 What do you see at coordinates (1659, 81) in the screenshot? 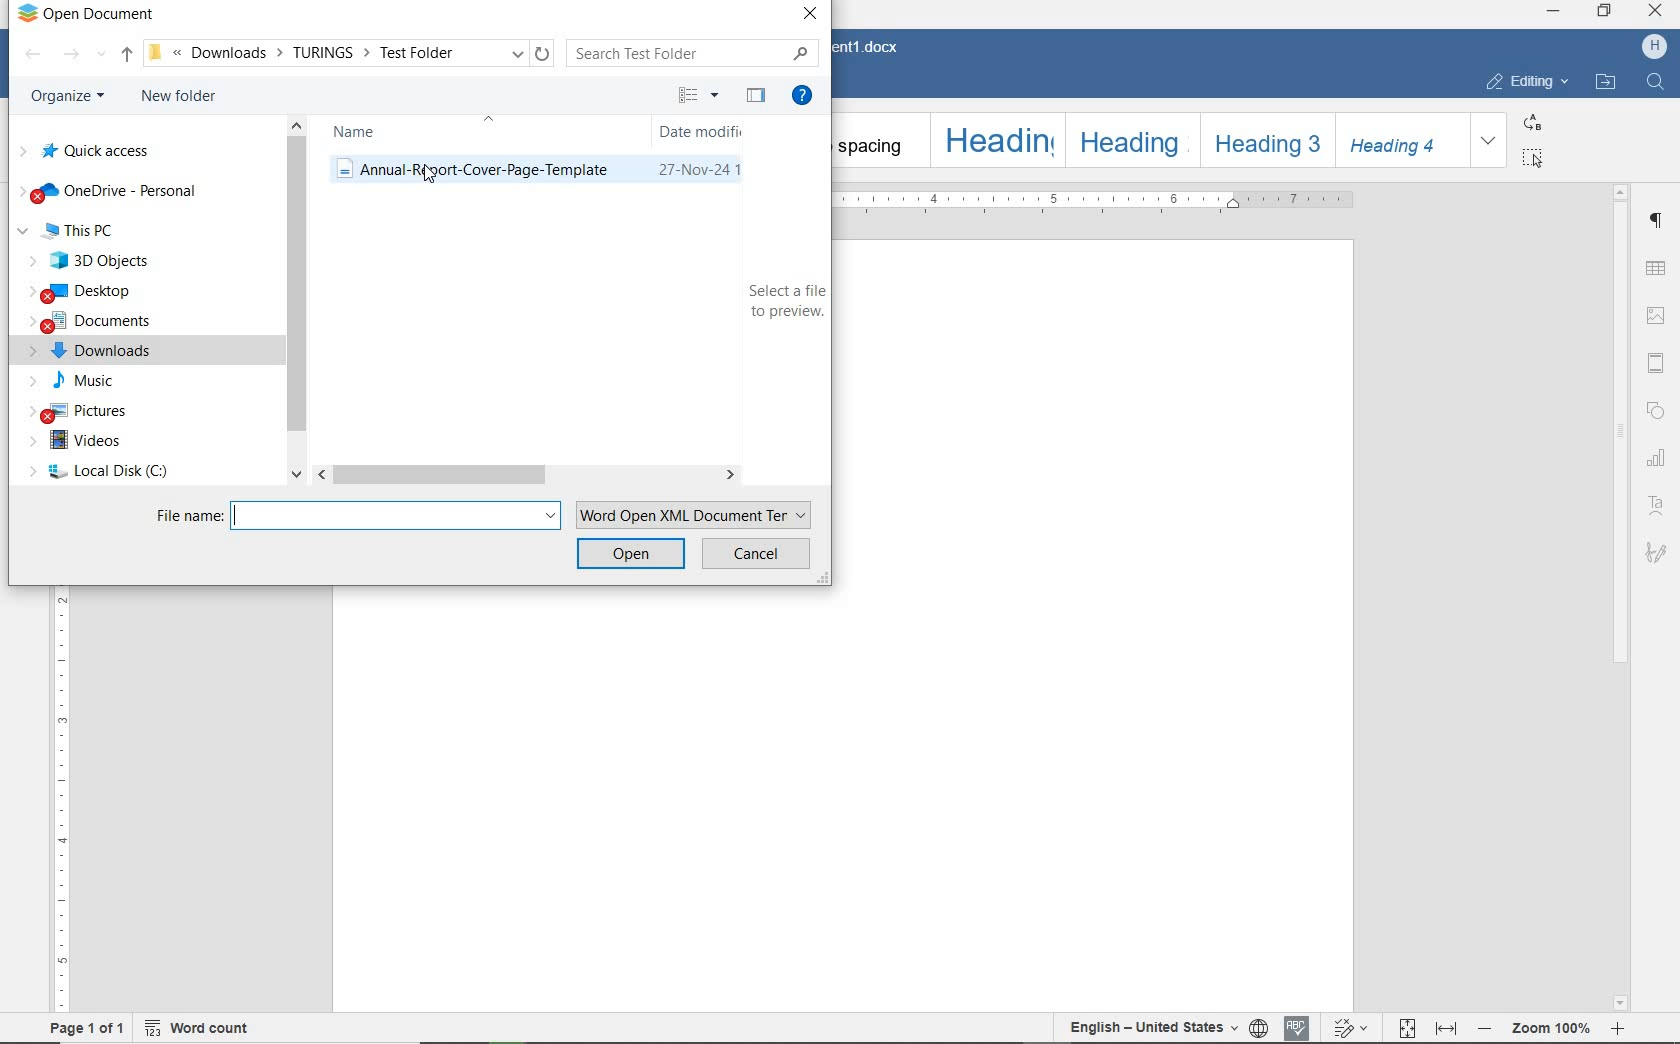
I see `FIND` at bounding box center [1659, 81].